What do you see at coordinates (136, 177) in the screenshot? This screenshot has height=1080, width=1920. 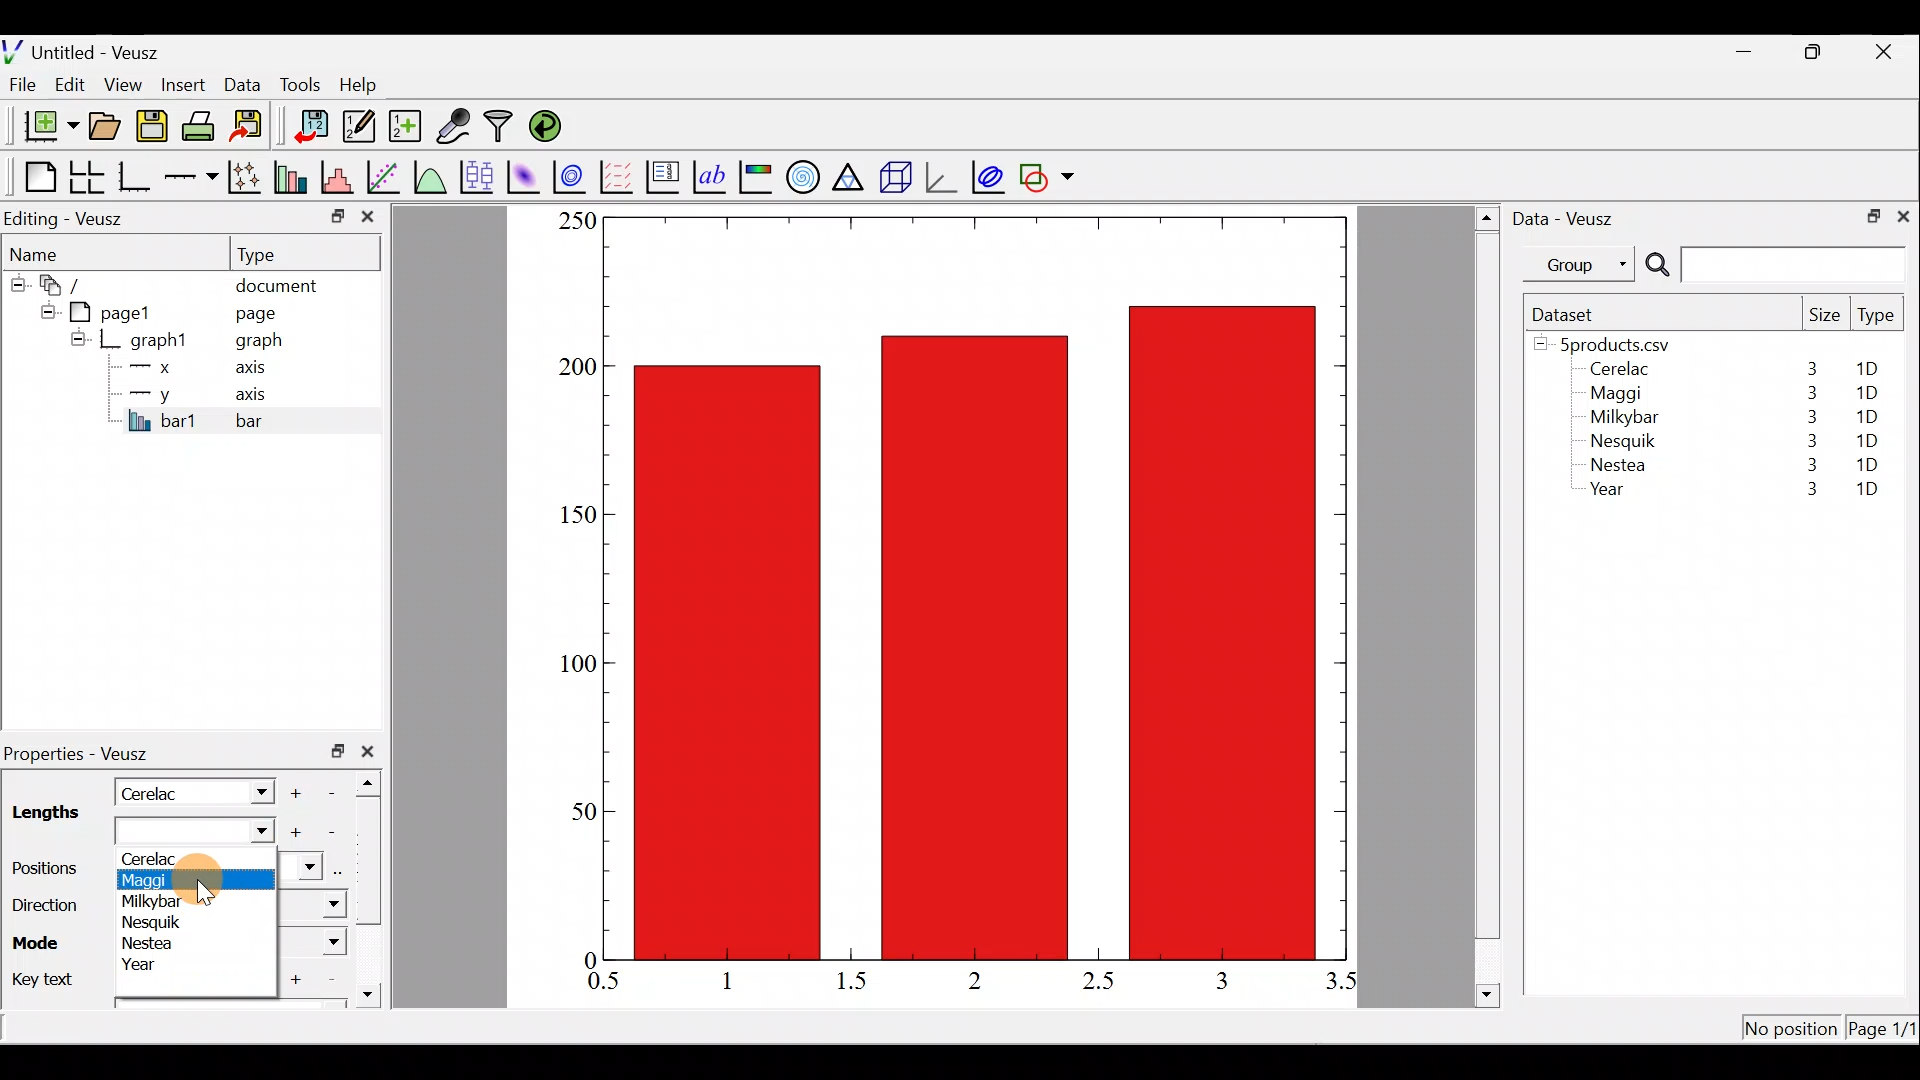 I see `Base graph` at bounding box center [136, 177].